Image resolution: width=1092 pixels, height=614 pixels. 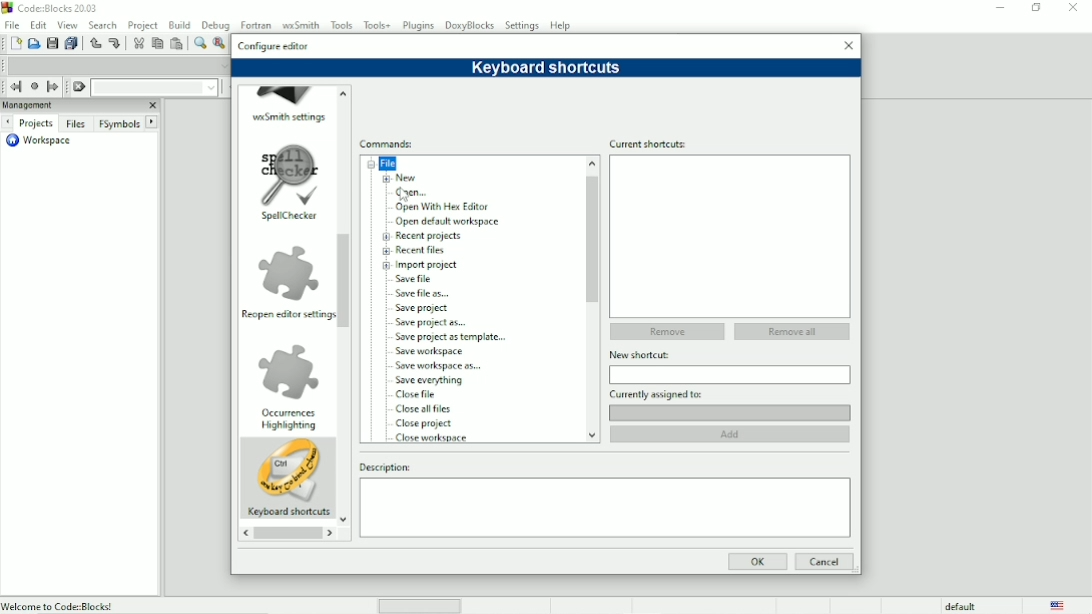 What do you see at coordinates (117, 44) in the screenshot?
I see `Redo` at bounding box center [117, 44].